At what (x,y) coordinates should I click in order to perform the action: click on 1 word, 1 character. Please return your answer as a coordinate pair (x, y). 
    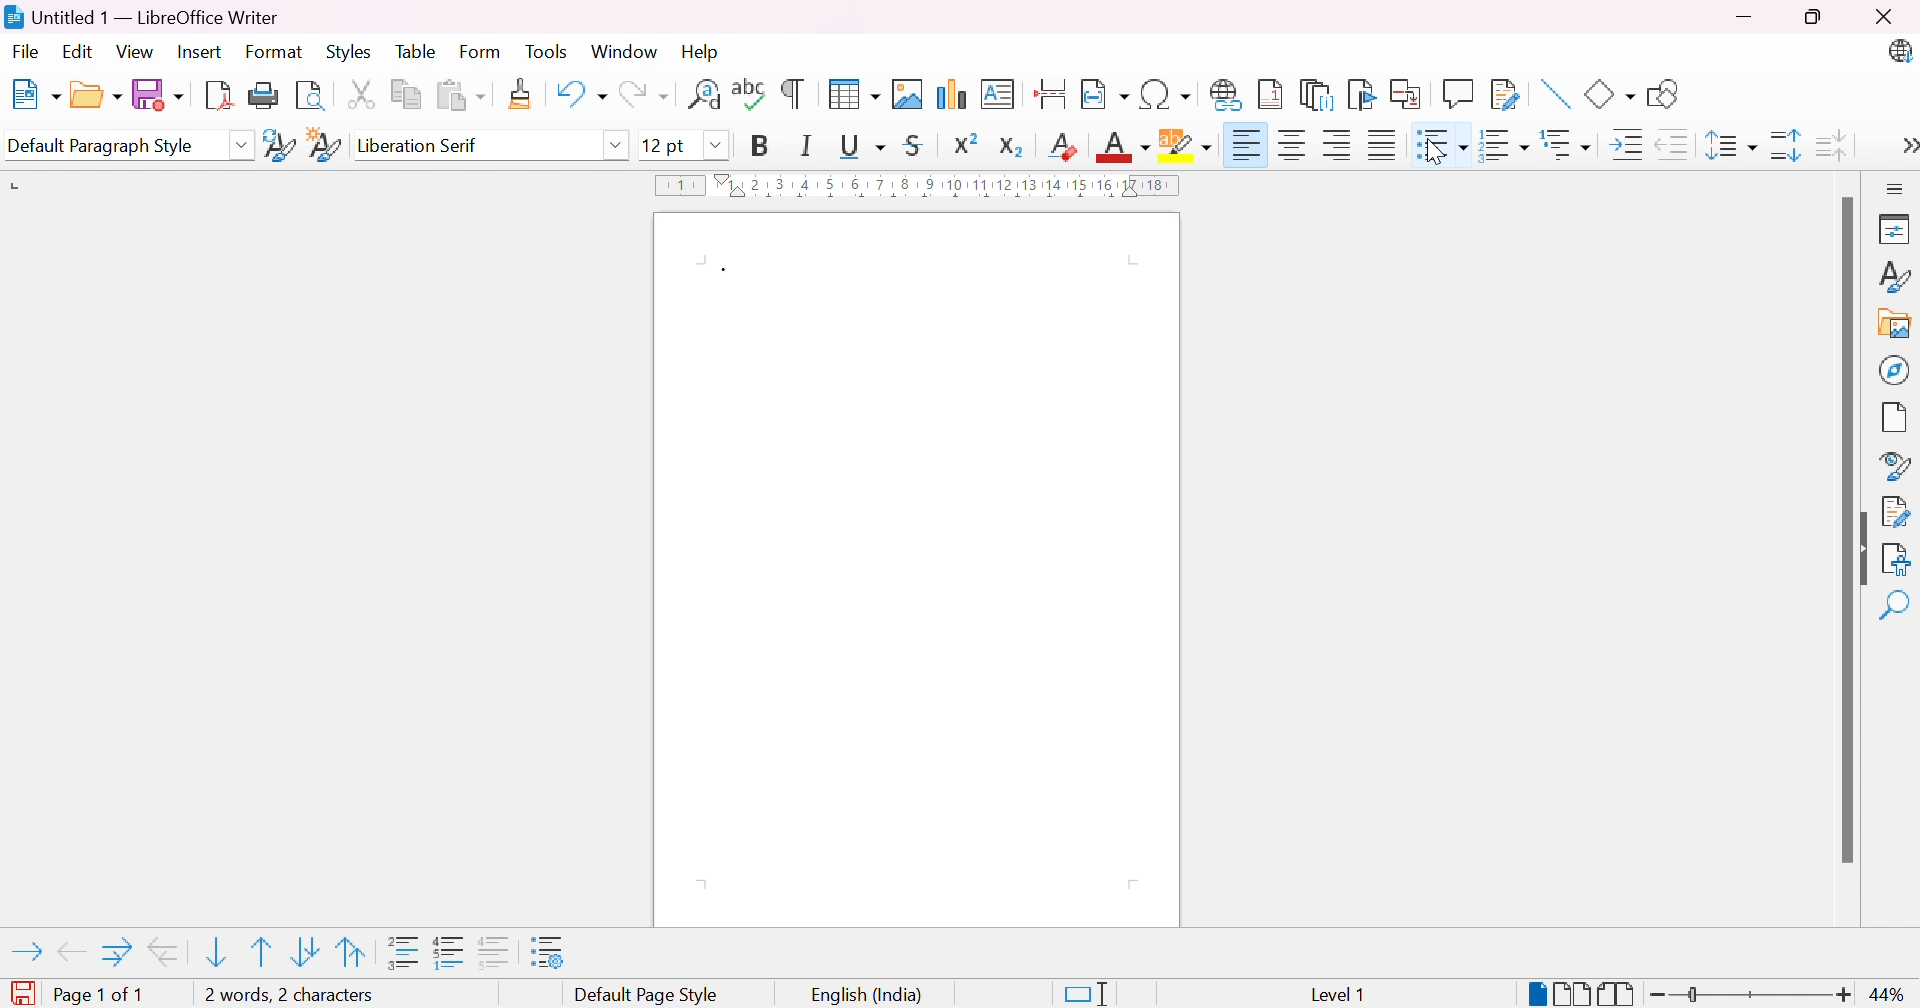
    Looking at the image, I should click on (283, 996).